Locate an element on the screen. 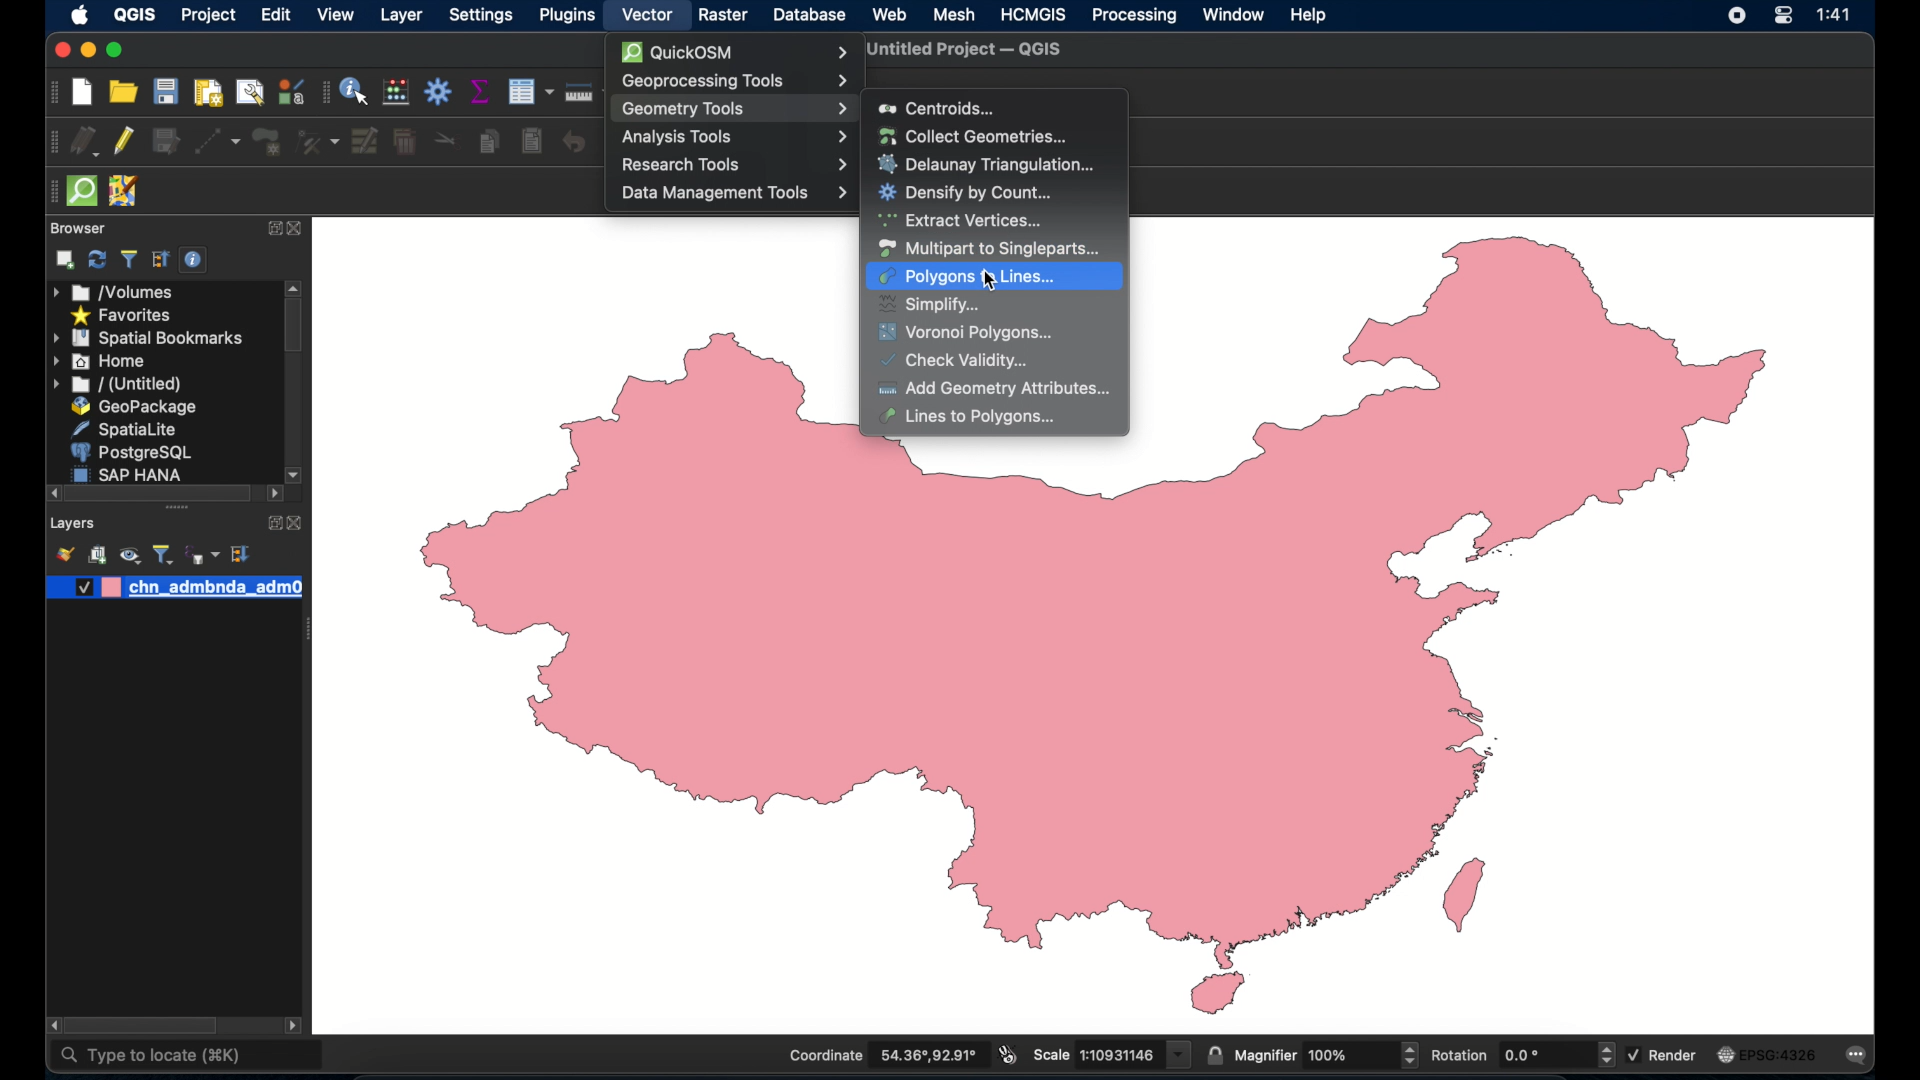 The width and height of the screenshot is (1920, 1080). rotation is located at coordinates (1521, 1054).